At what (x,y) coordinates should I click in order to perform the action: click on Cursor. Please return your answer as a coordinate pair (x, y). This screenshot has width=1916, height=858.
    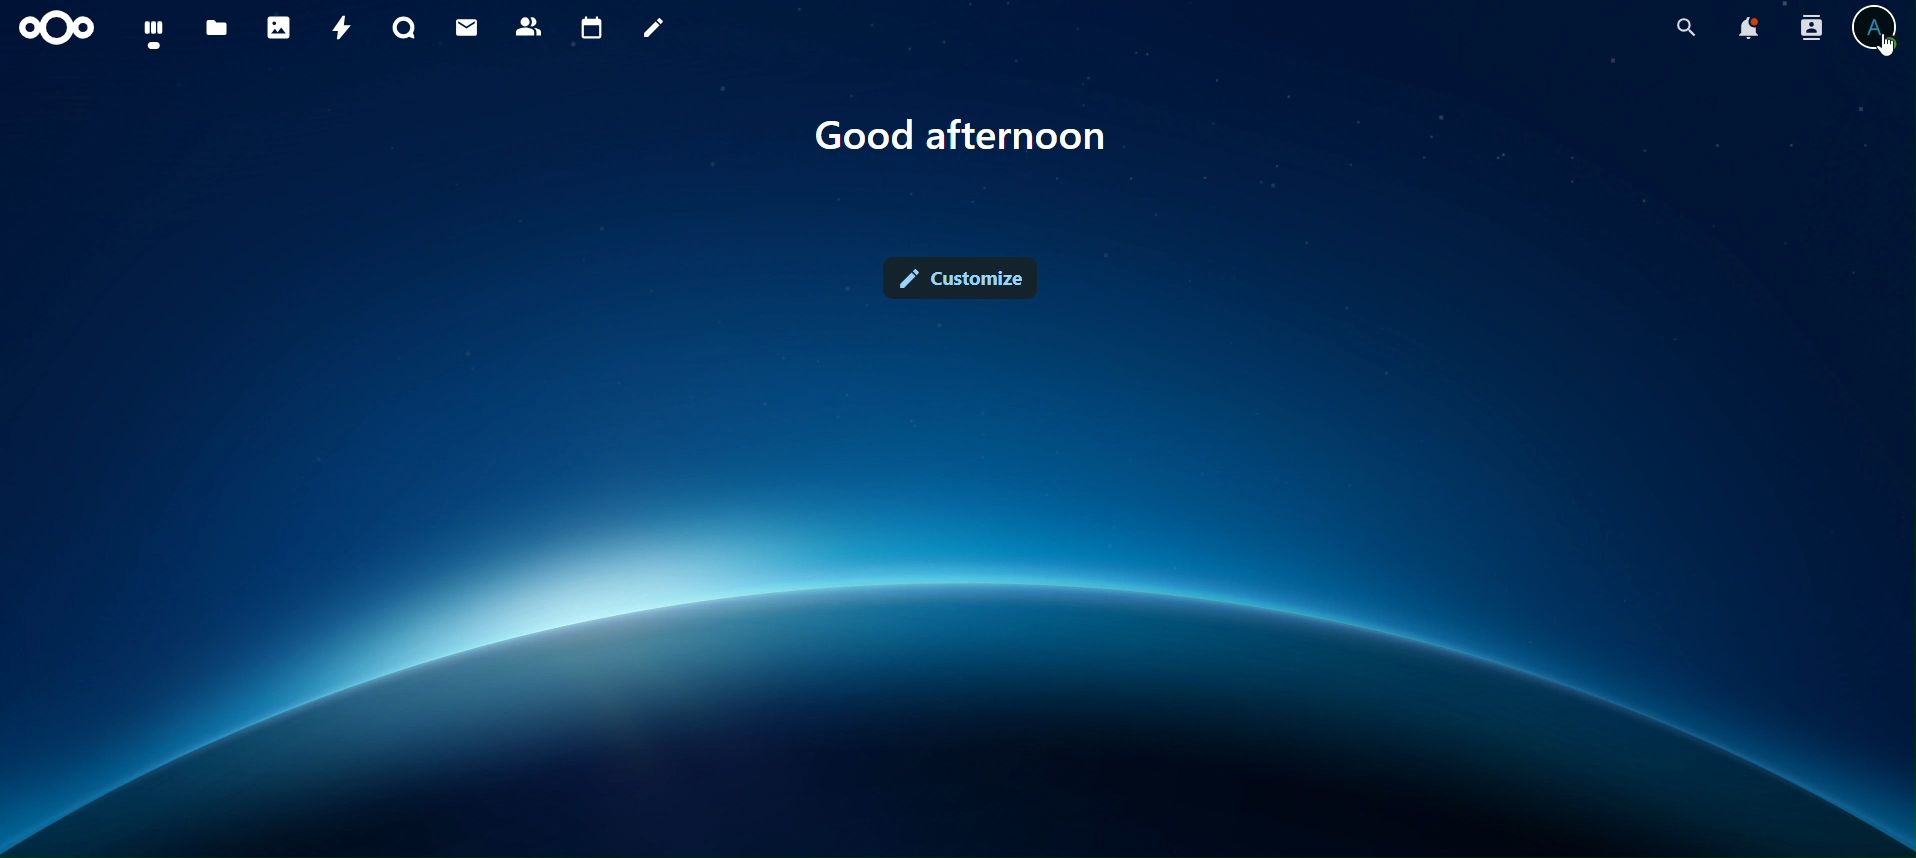
    Looking at the image, I should click on (1885, 48).